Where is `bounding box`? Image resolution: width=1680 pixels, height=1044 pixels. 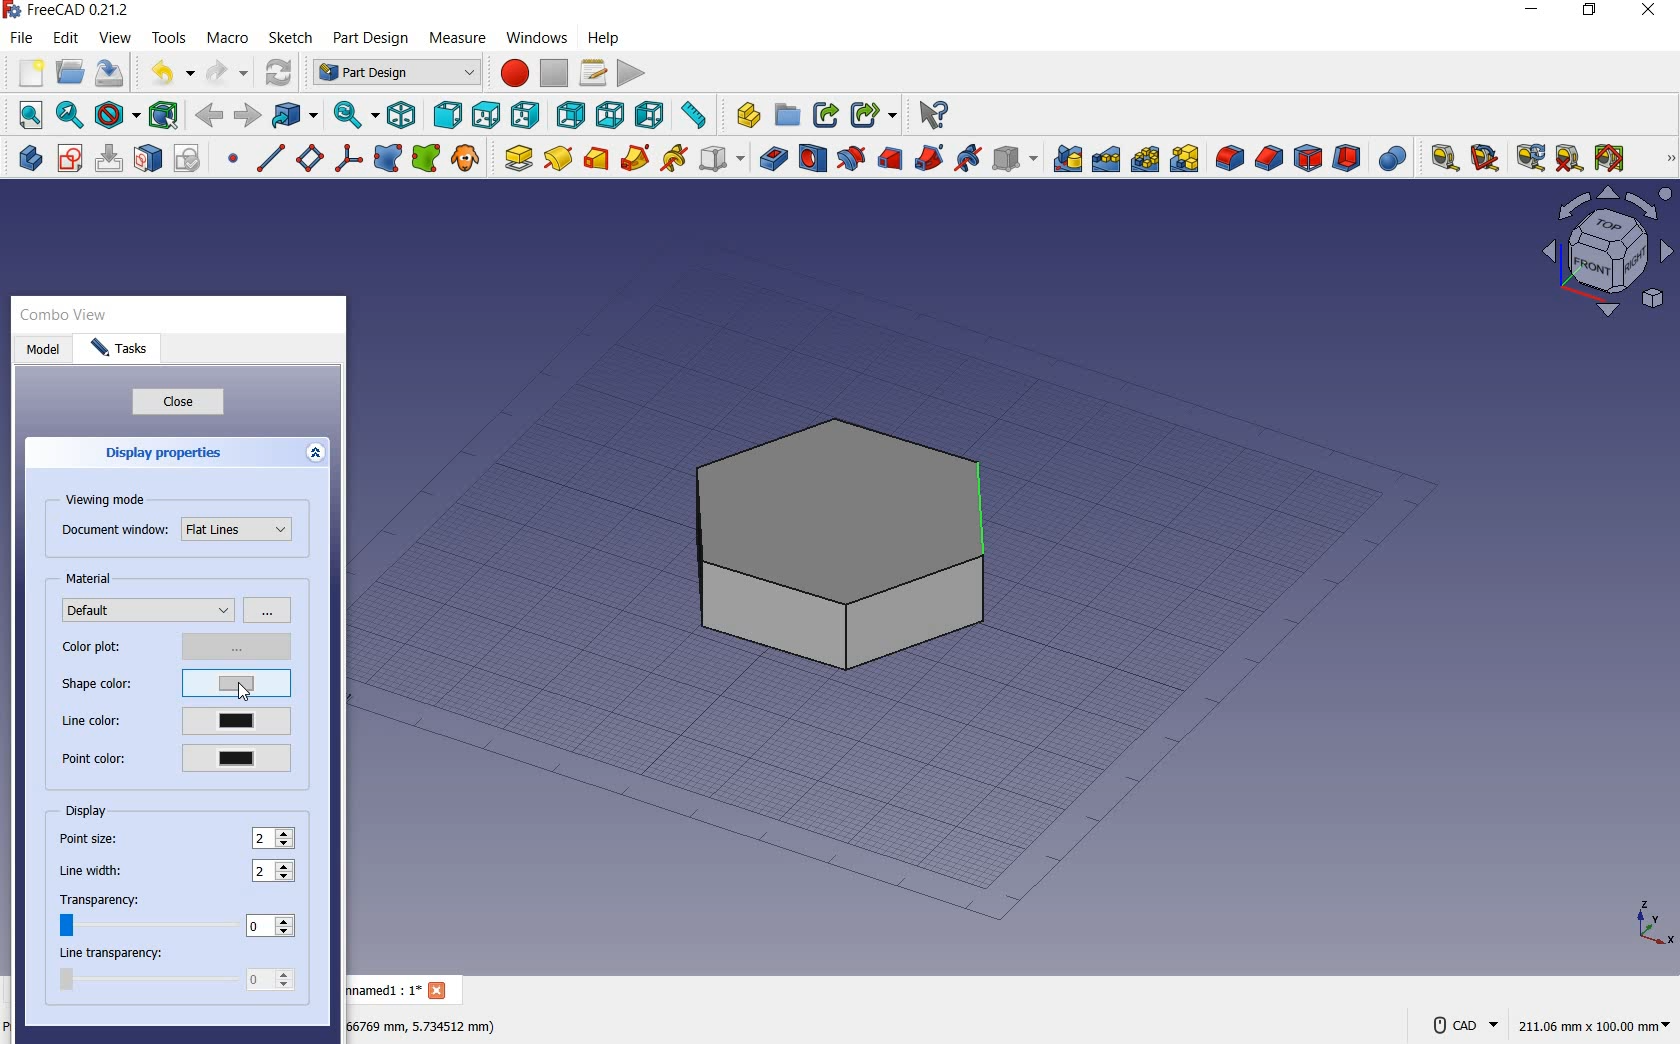 bounding box is located at coordinates (163, 115).